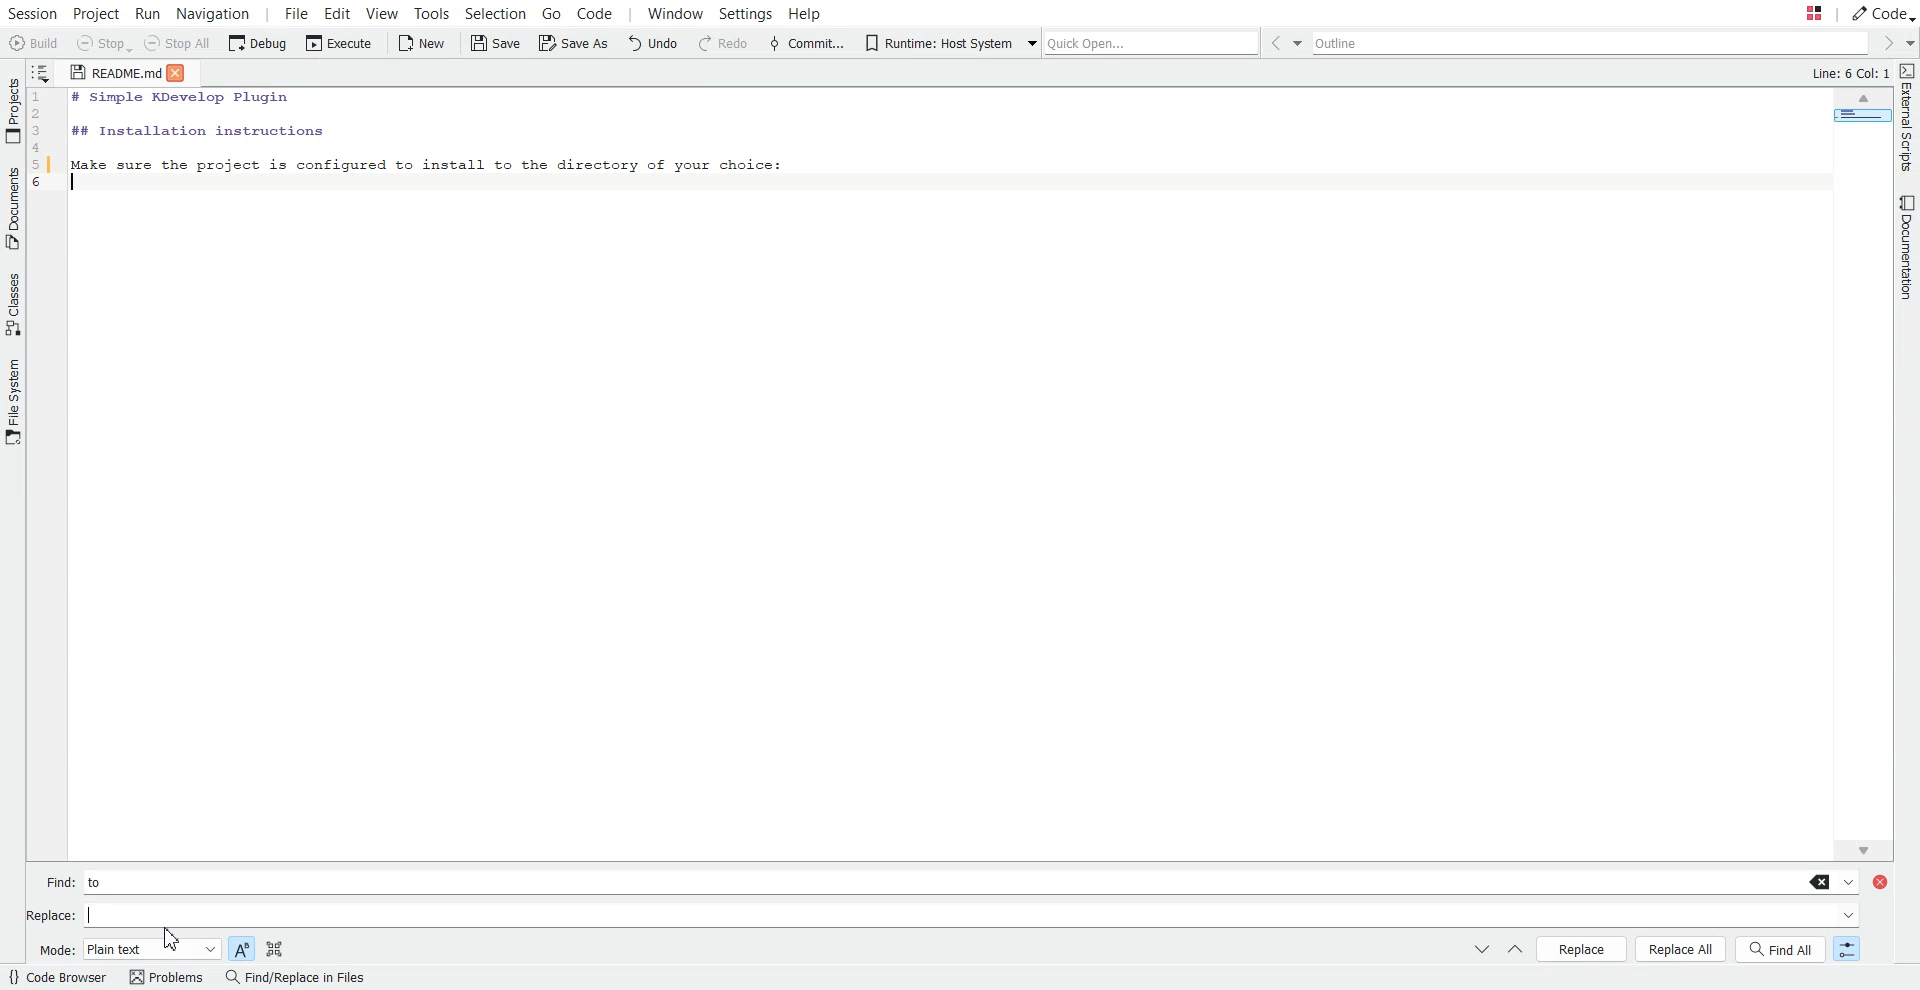 The image size is (1920, 990). I want to click on Execute, so click(336, 44).